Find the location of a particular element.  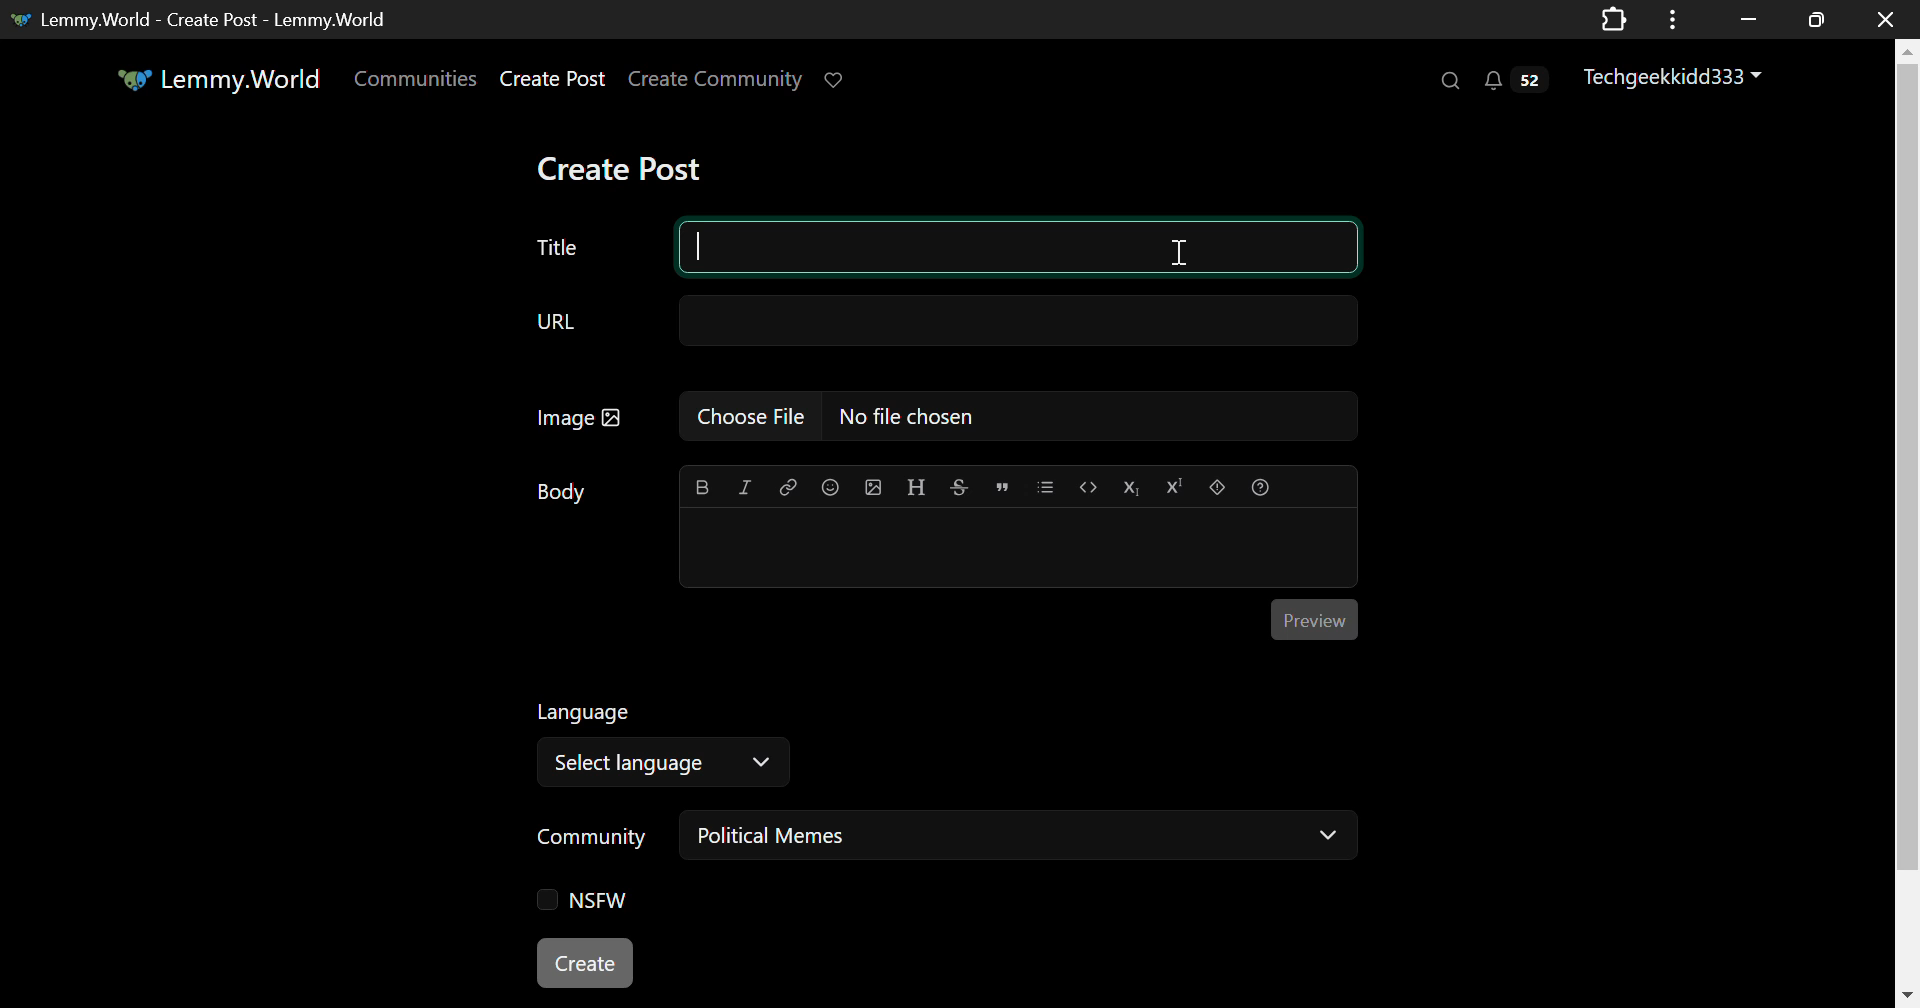

Formatting Help is located at coordinates (1259, 487).